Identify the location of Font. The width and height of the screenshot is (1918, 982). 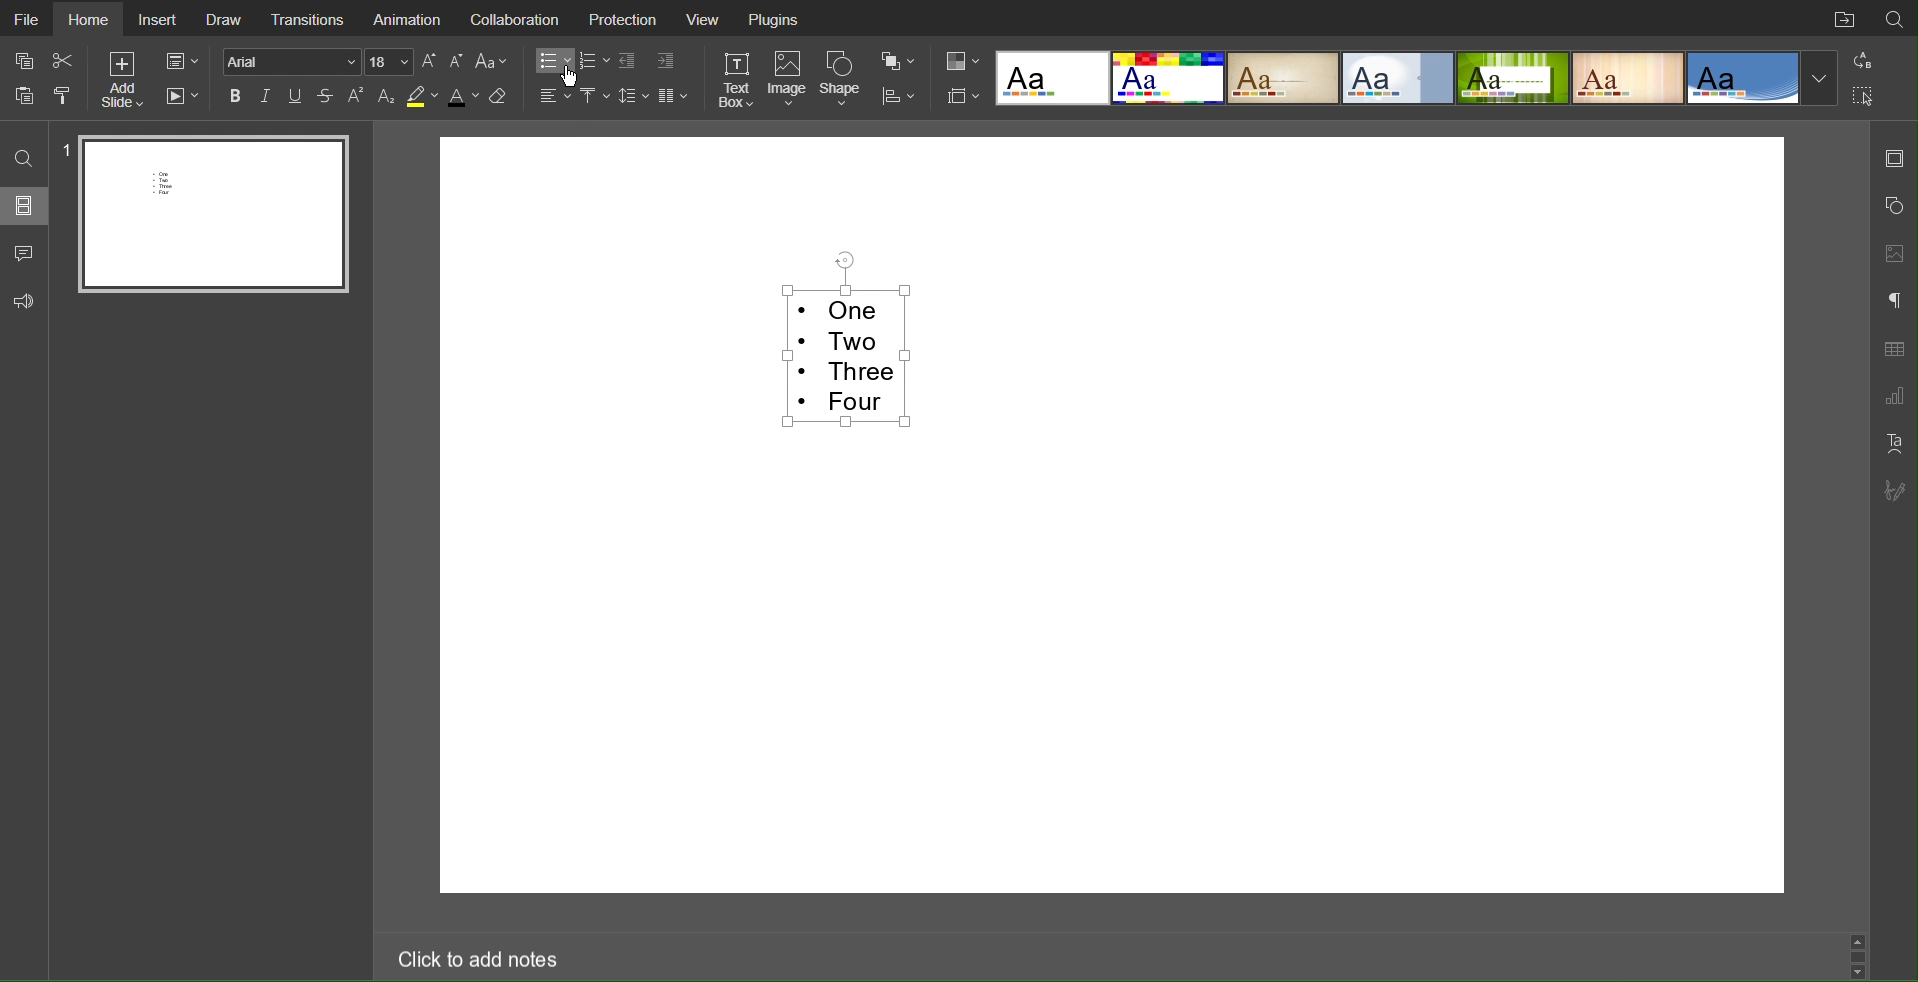
(293, 62).